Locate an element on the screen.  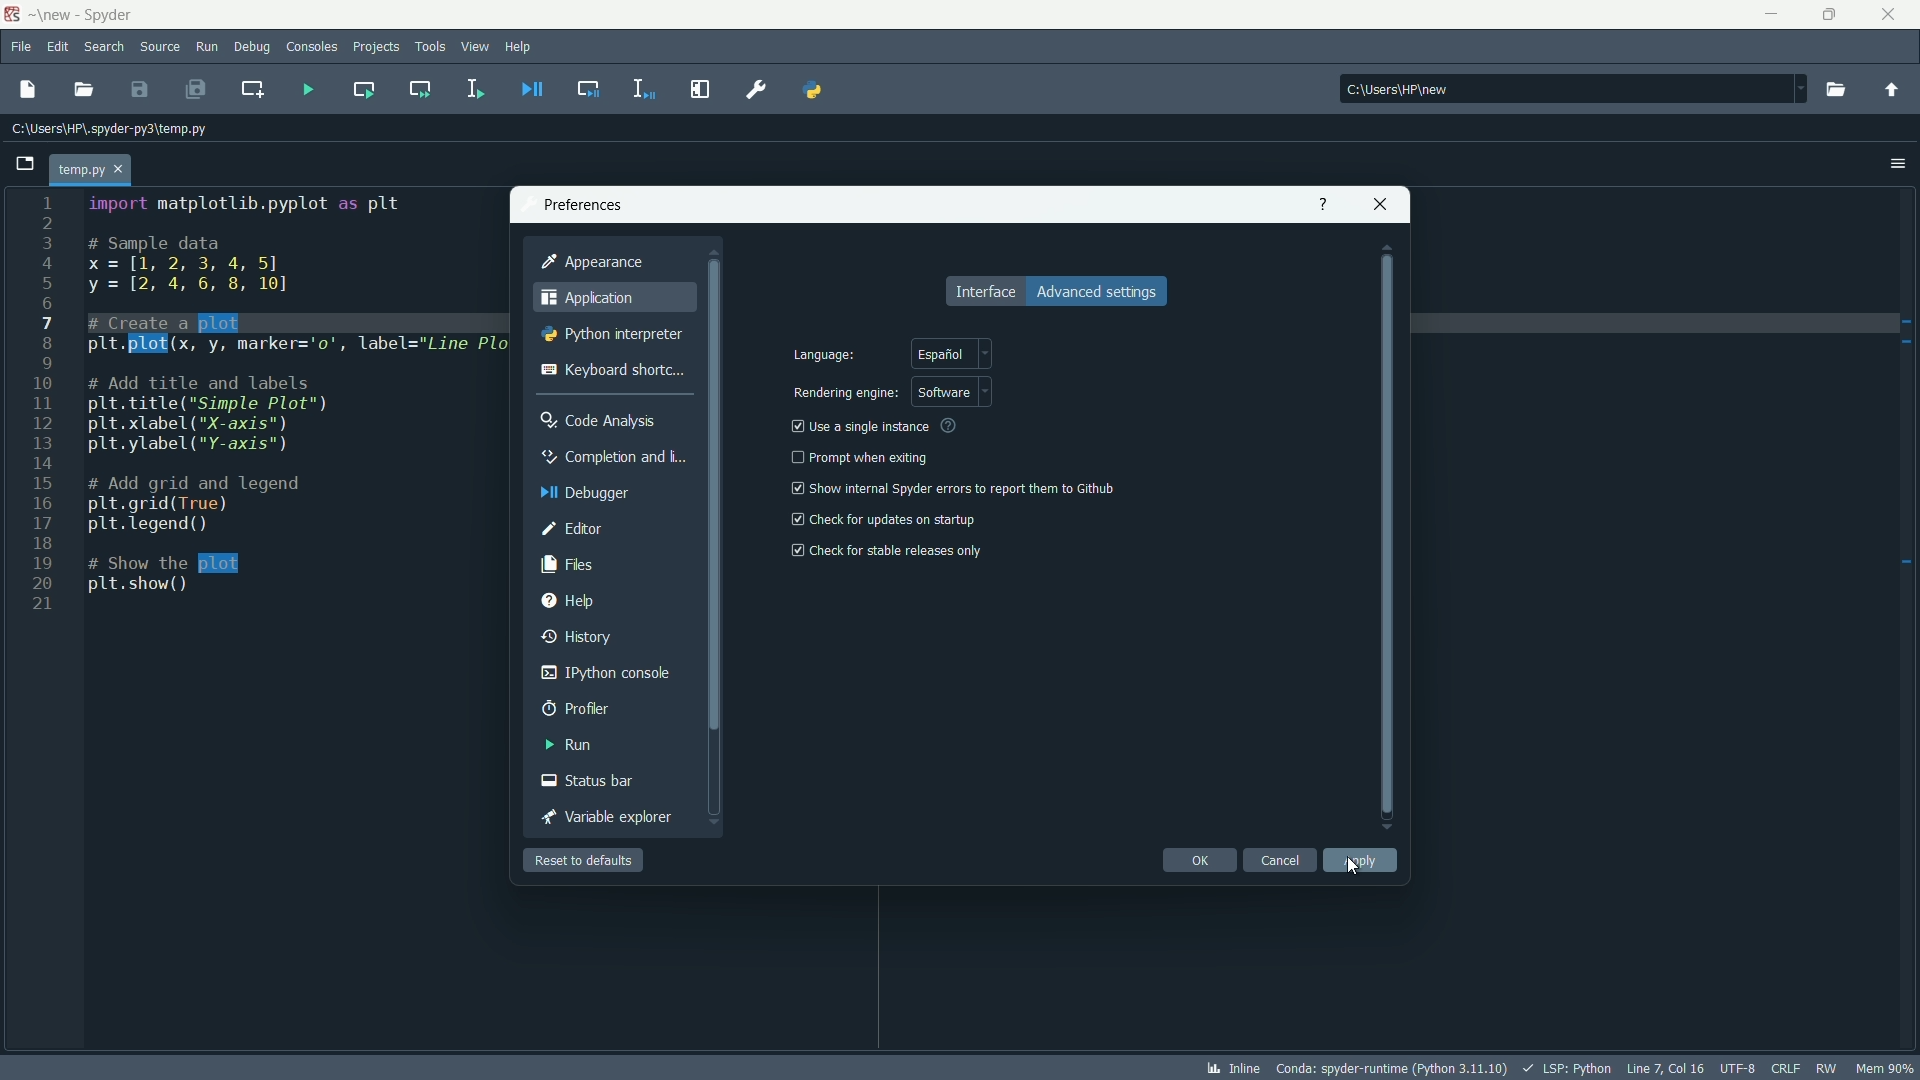
language is located at coordinates (823, 356).